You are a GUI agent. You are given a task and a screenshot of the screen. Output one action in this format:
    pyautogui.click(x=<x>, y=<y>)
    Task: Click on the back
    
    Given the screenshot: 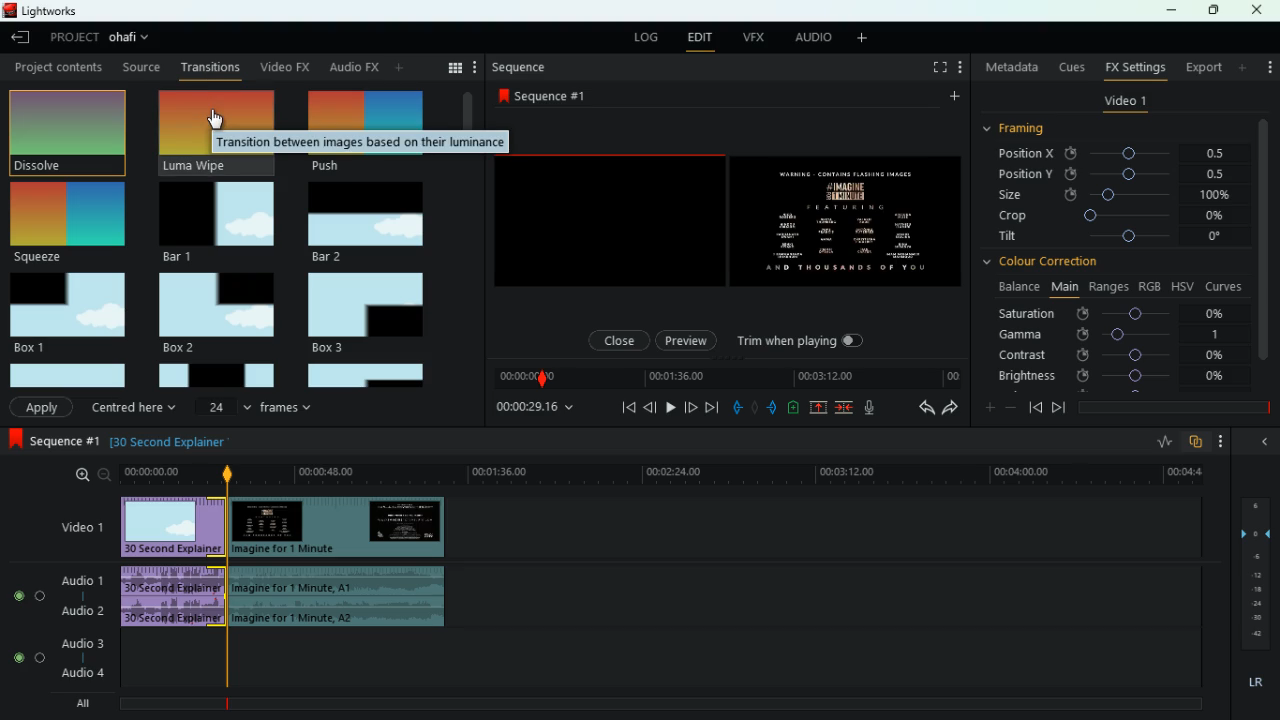 What is the action you would take?
    pyautogui.click(x=355, y=67)
    